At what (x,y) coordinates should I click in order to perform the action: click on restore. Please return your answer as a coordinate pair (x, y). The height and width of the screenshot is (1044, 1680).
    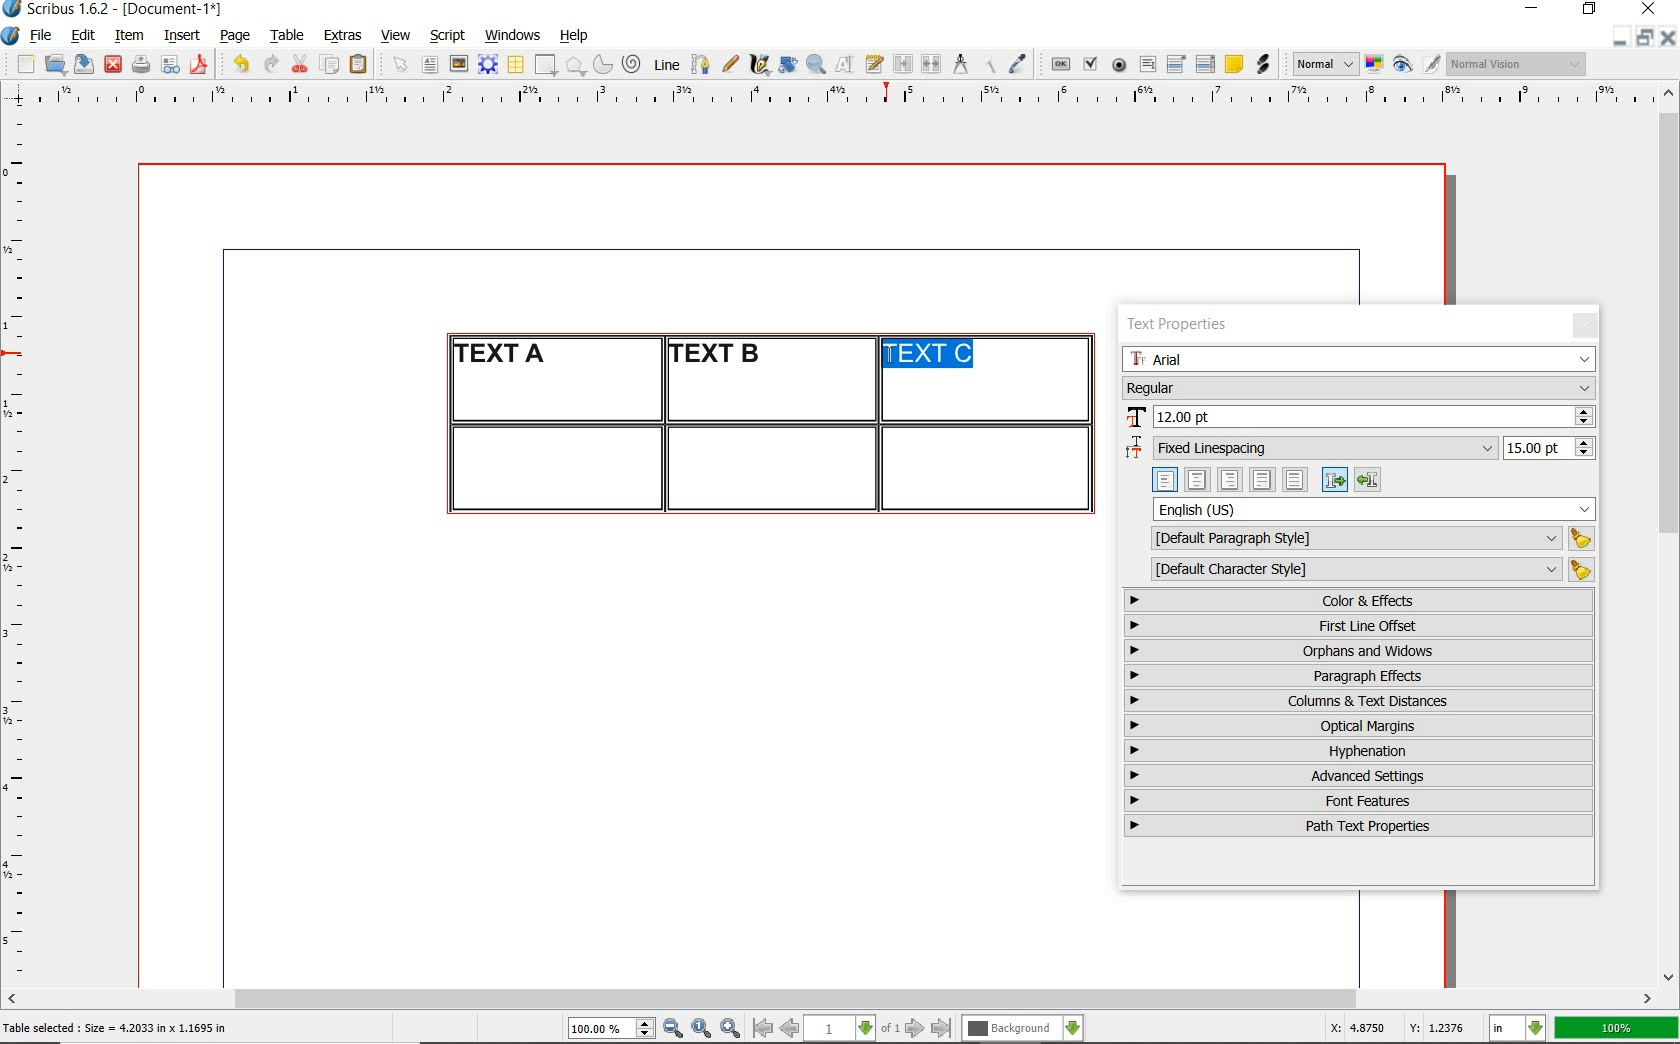
    Looking at the image, I should click on (1645, 36).